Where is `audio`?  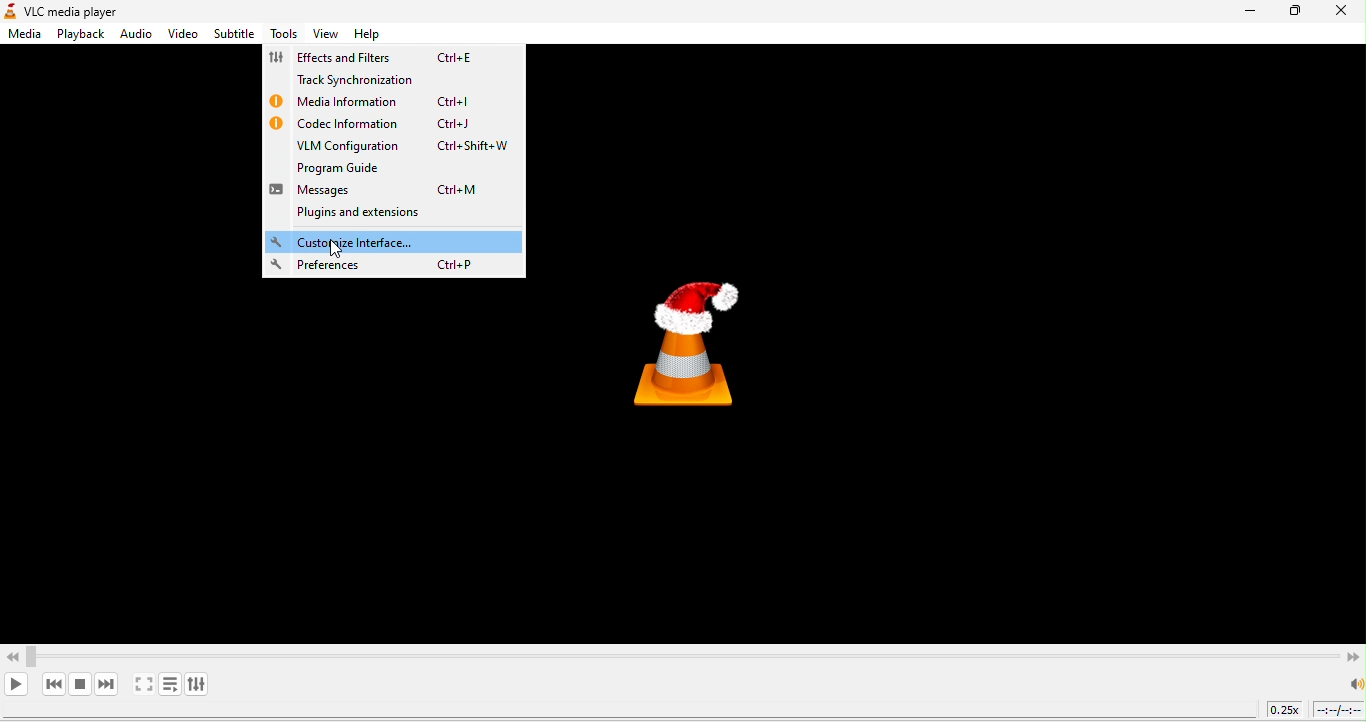
audio is located at coordinates (135, 36).